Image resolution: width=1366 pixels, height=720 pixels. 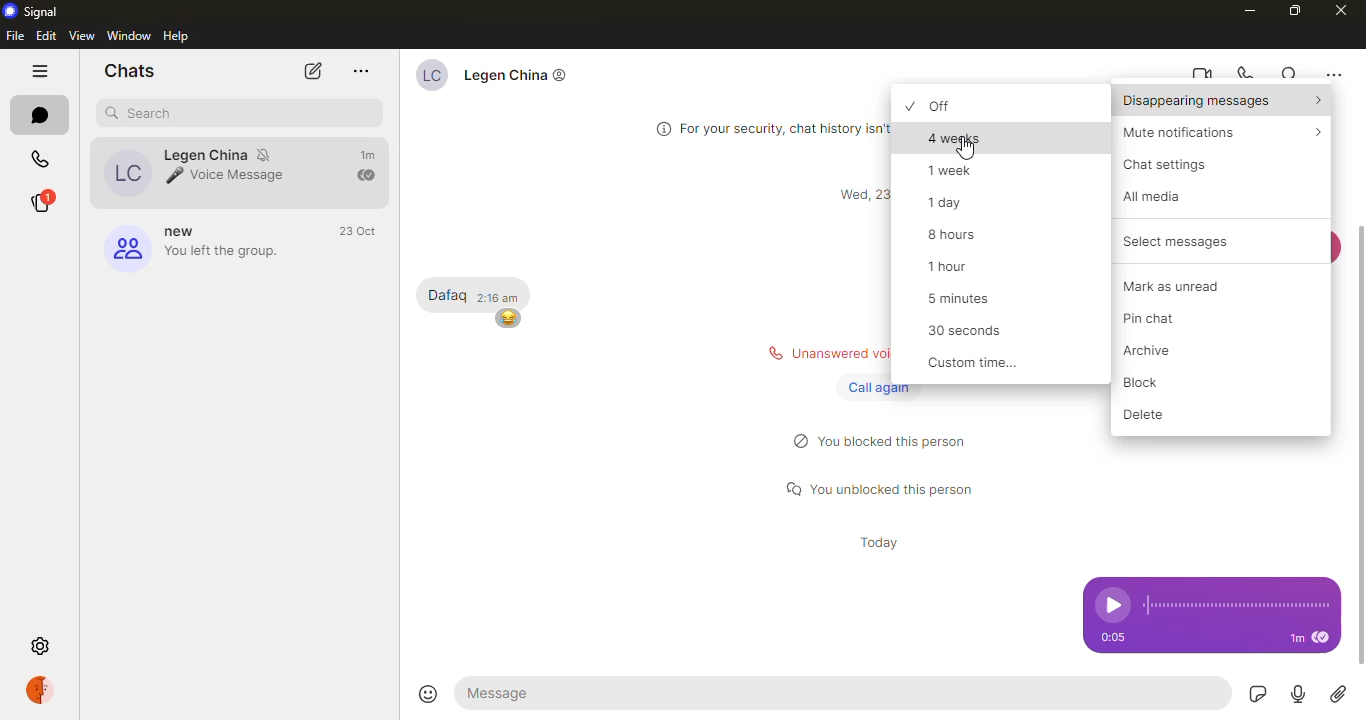 What do you see at coordinates (502, 298) in the screenshot?
I see `time` at bounding box center [502, 298].